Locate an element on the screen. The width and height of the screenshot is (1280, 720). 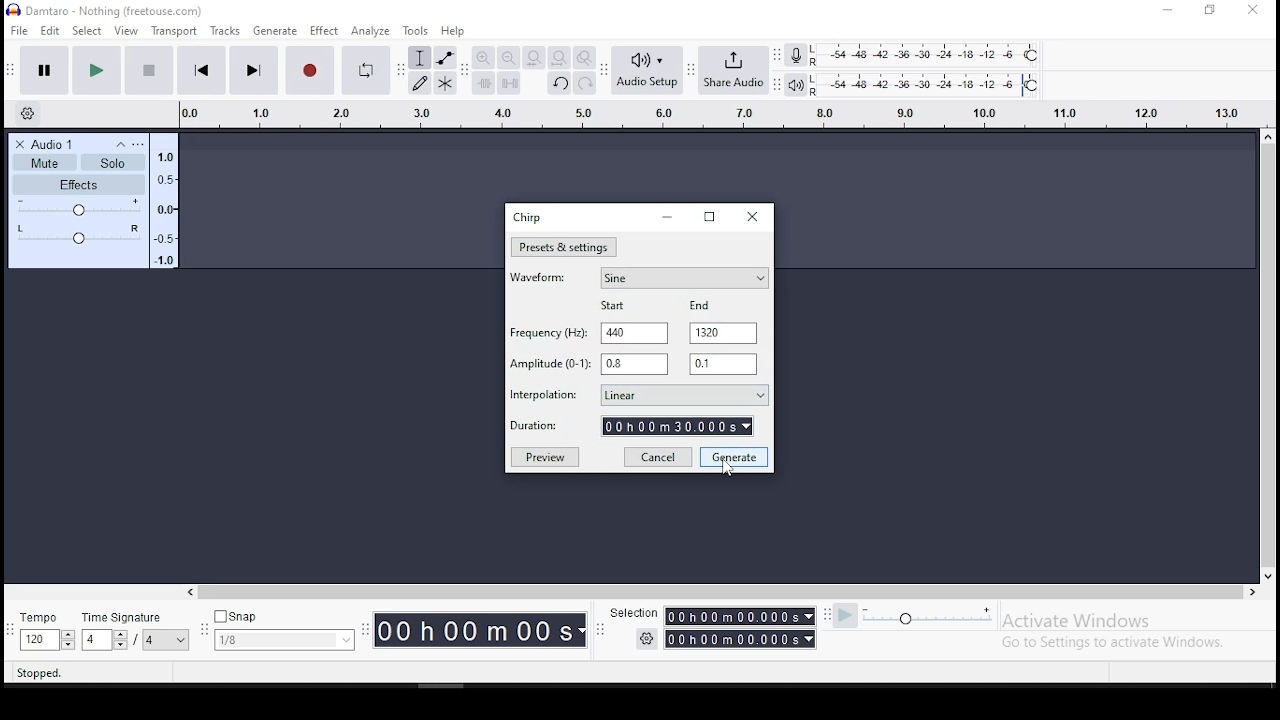
record is located at coordinates (310, 70).